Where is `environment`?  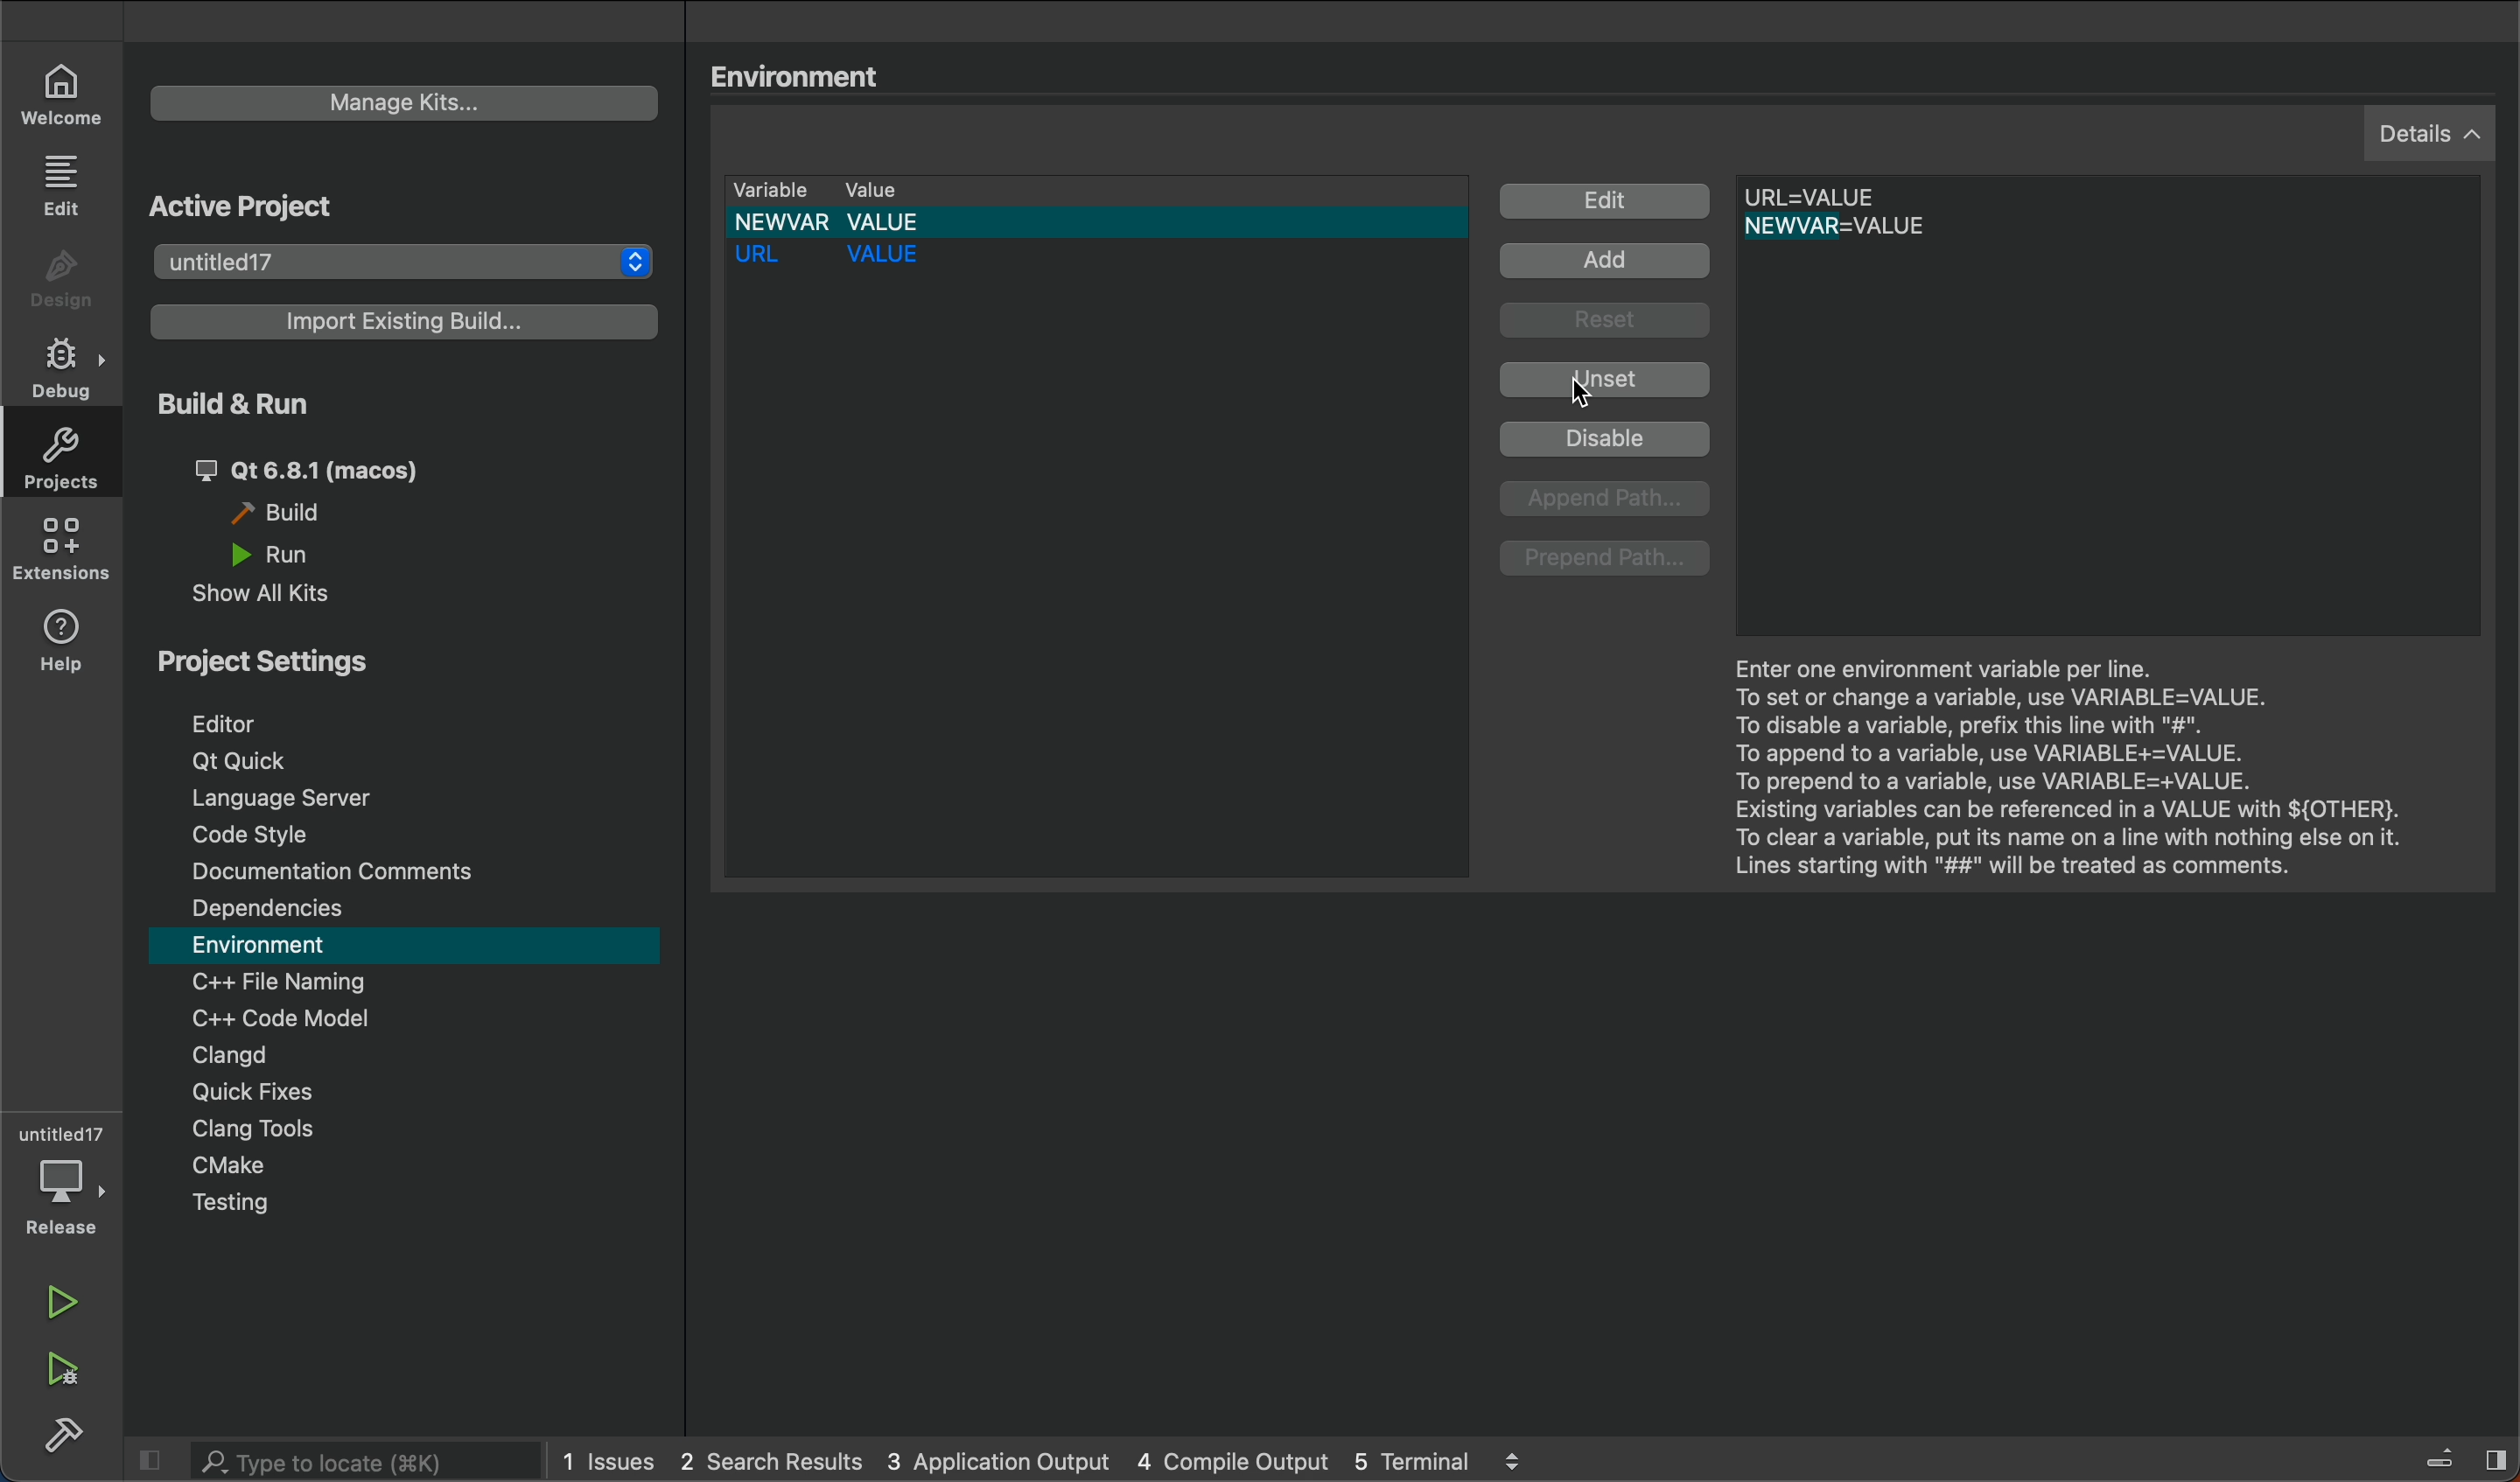
environment is located at coordinates (809, 78).